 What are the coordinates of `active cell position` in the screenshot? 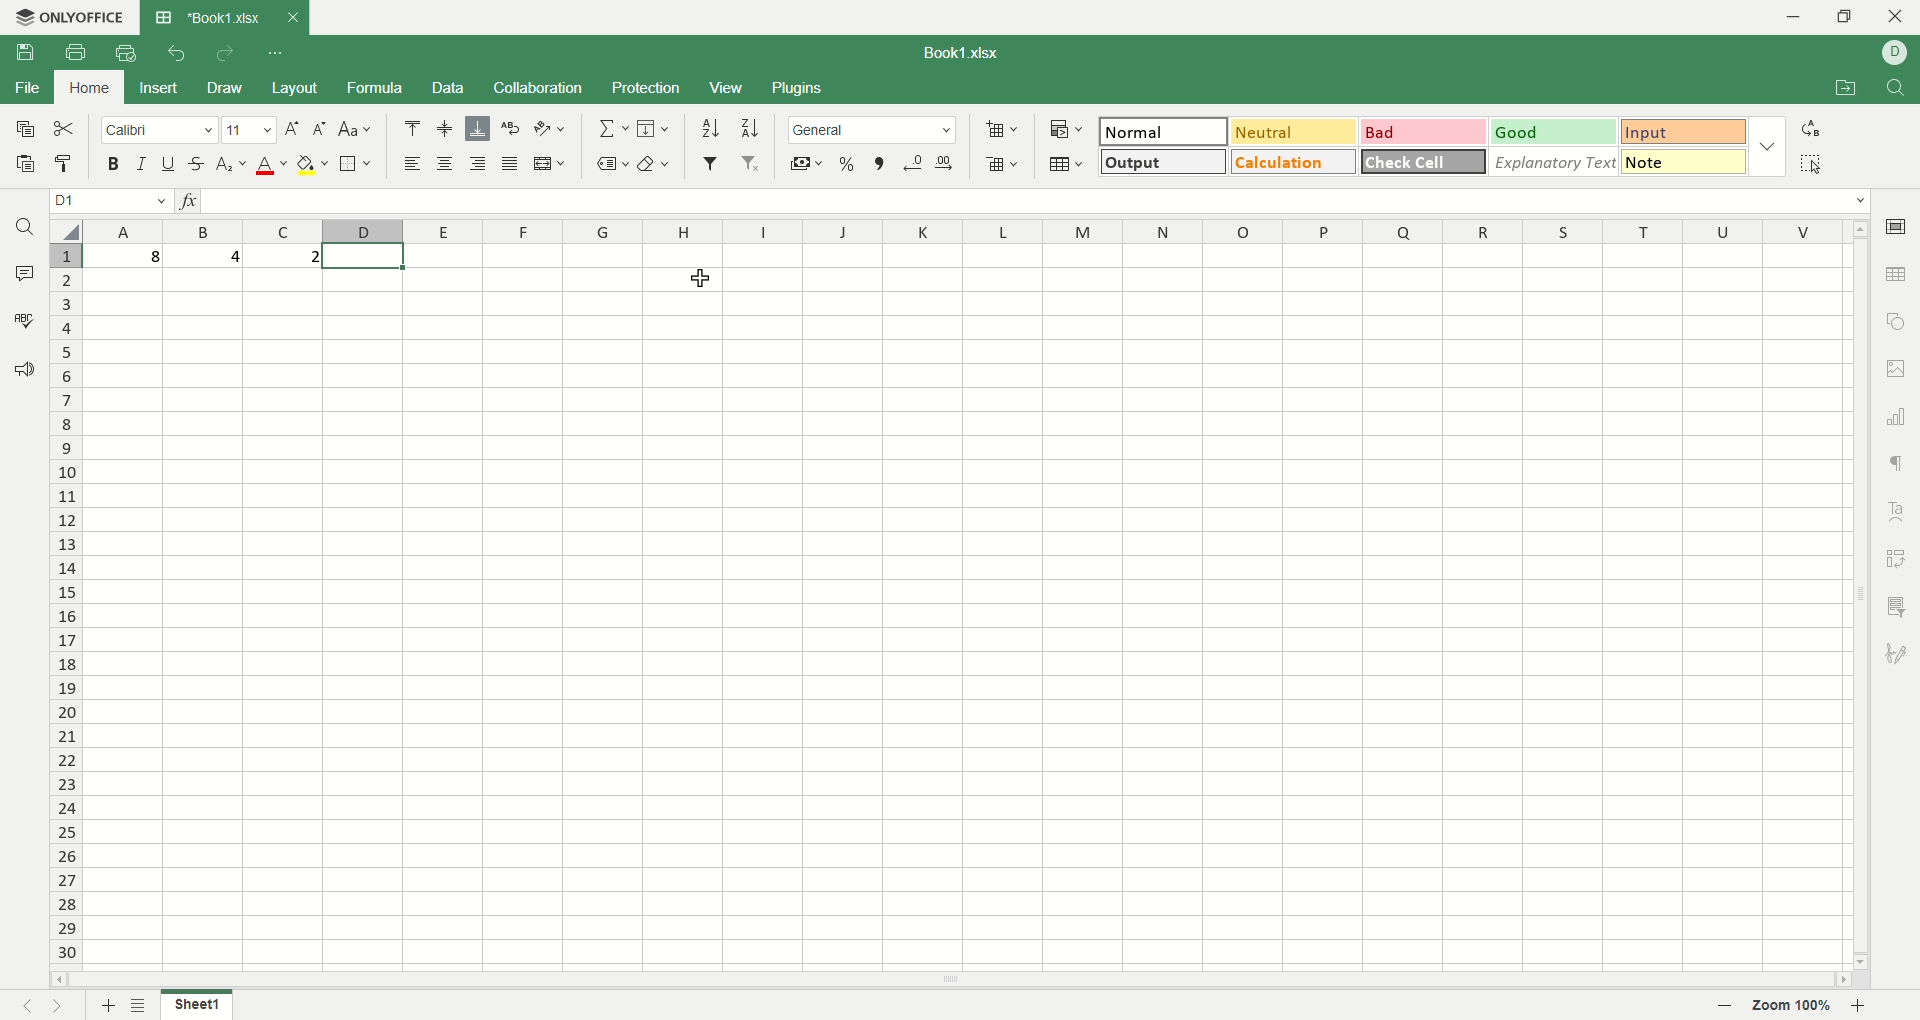 It's located at (113, 201).